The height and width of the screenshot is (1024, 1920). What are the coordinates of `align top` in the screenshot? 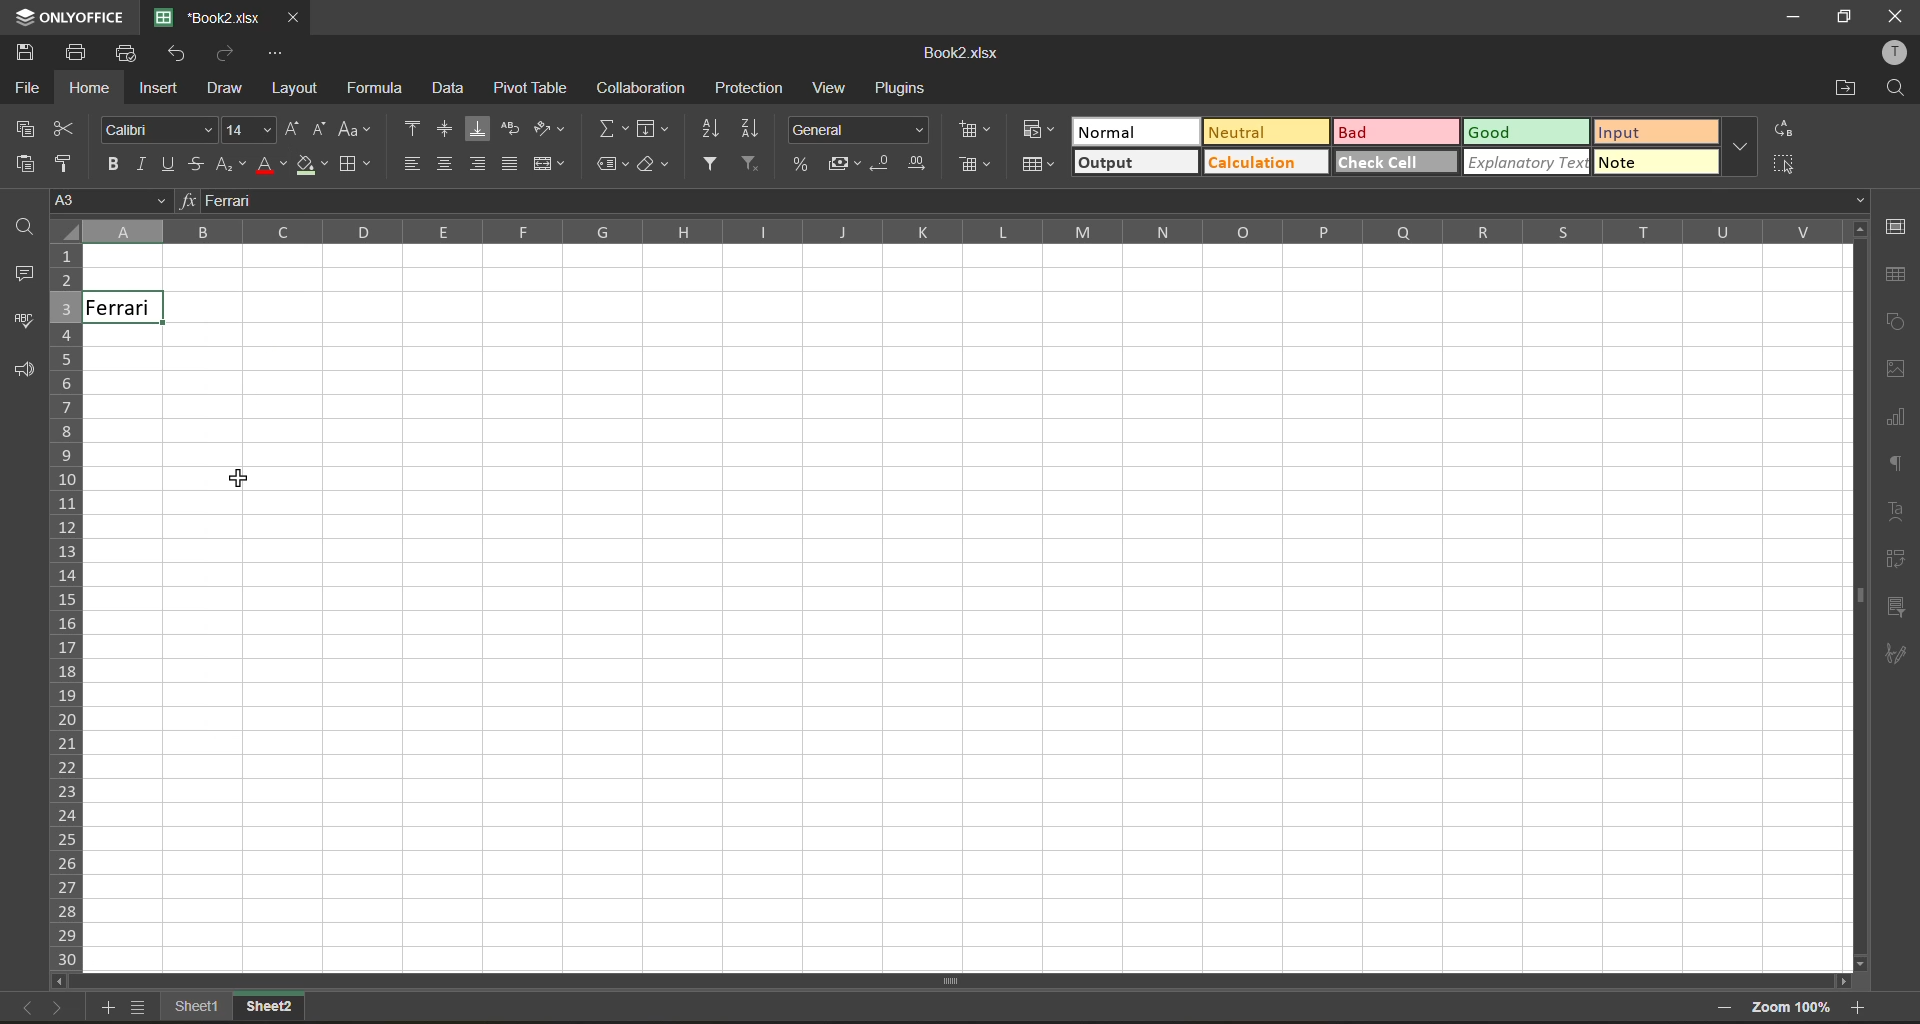 It's located at (410, 127).